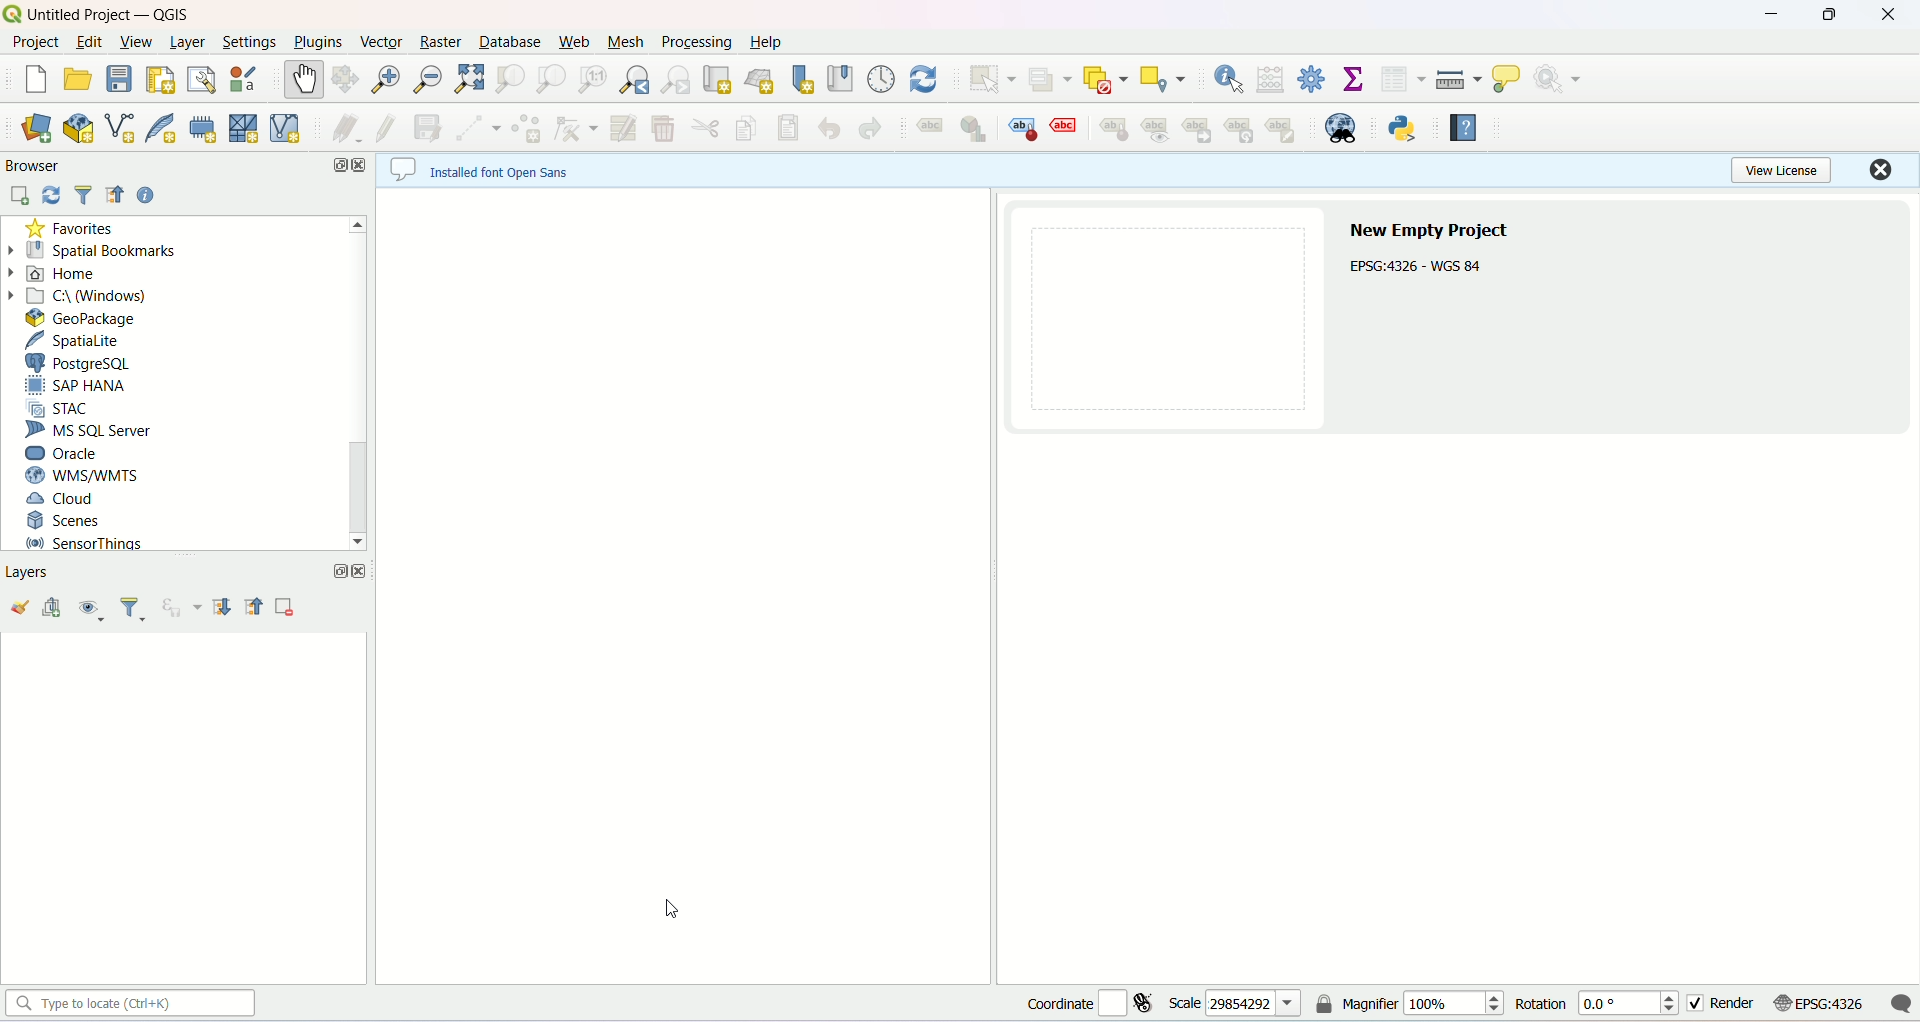 This screenshot has height=1022, width=1920. Describe the element at coordinates (118, 78) in the screenshot. I see `save project` at that location.